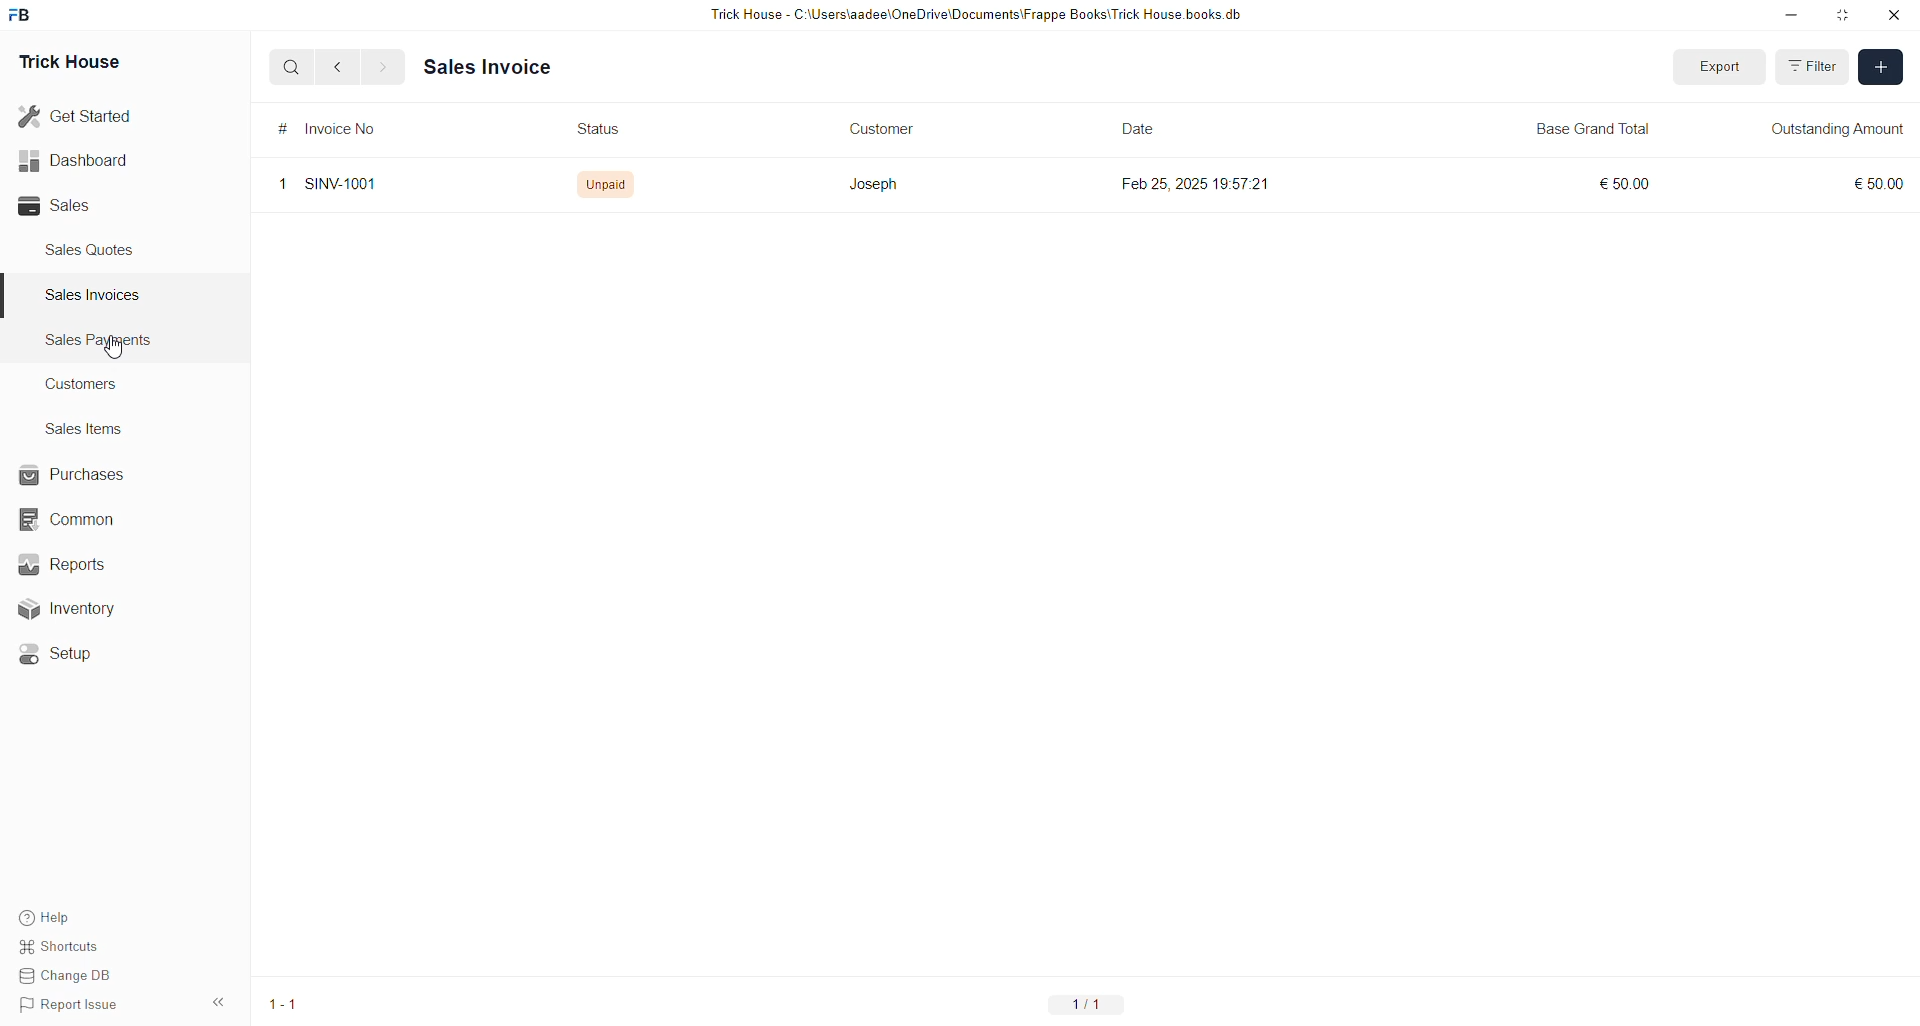 Image resolution: width=1920 pixels, height=1026 pixels. What do you see at coordinates (1874, 184) in the screenshot?
I see `€50.00` at bounding box center [1874, 184].